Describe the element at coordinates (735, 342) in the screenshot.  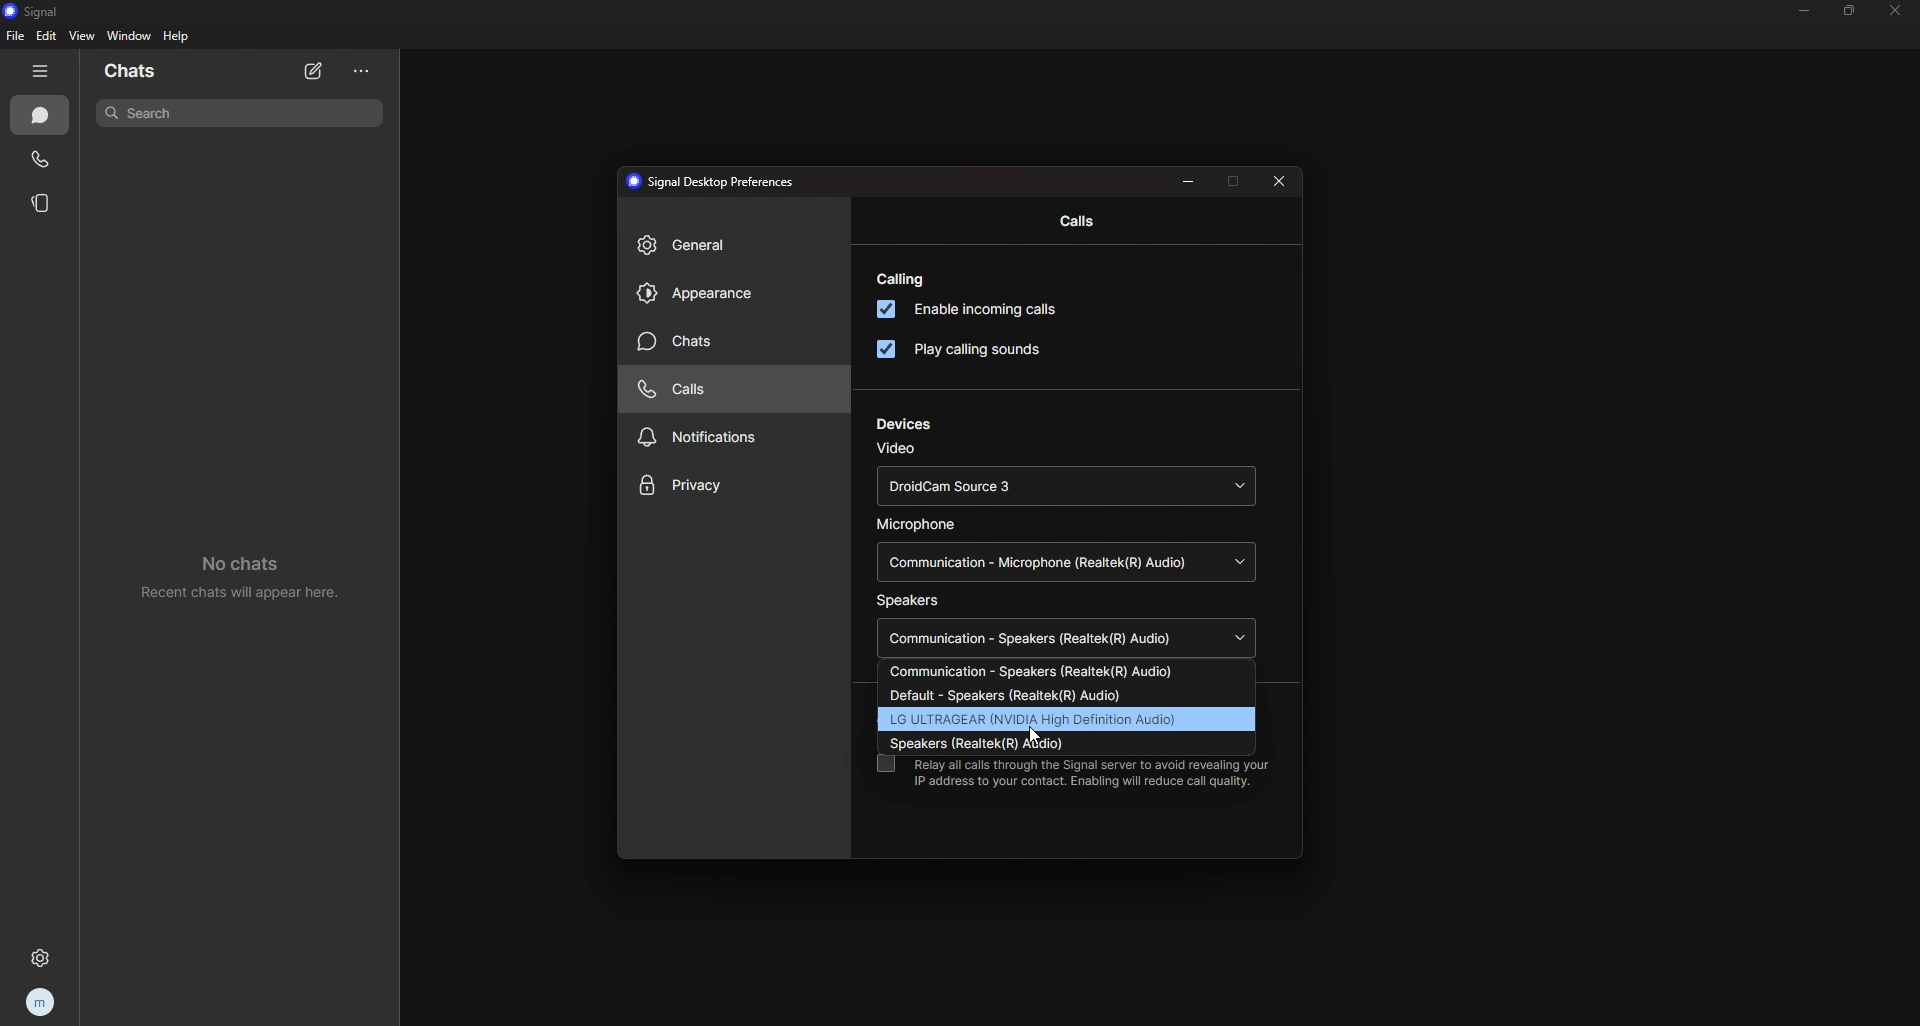
I see `chats` at that location.